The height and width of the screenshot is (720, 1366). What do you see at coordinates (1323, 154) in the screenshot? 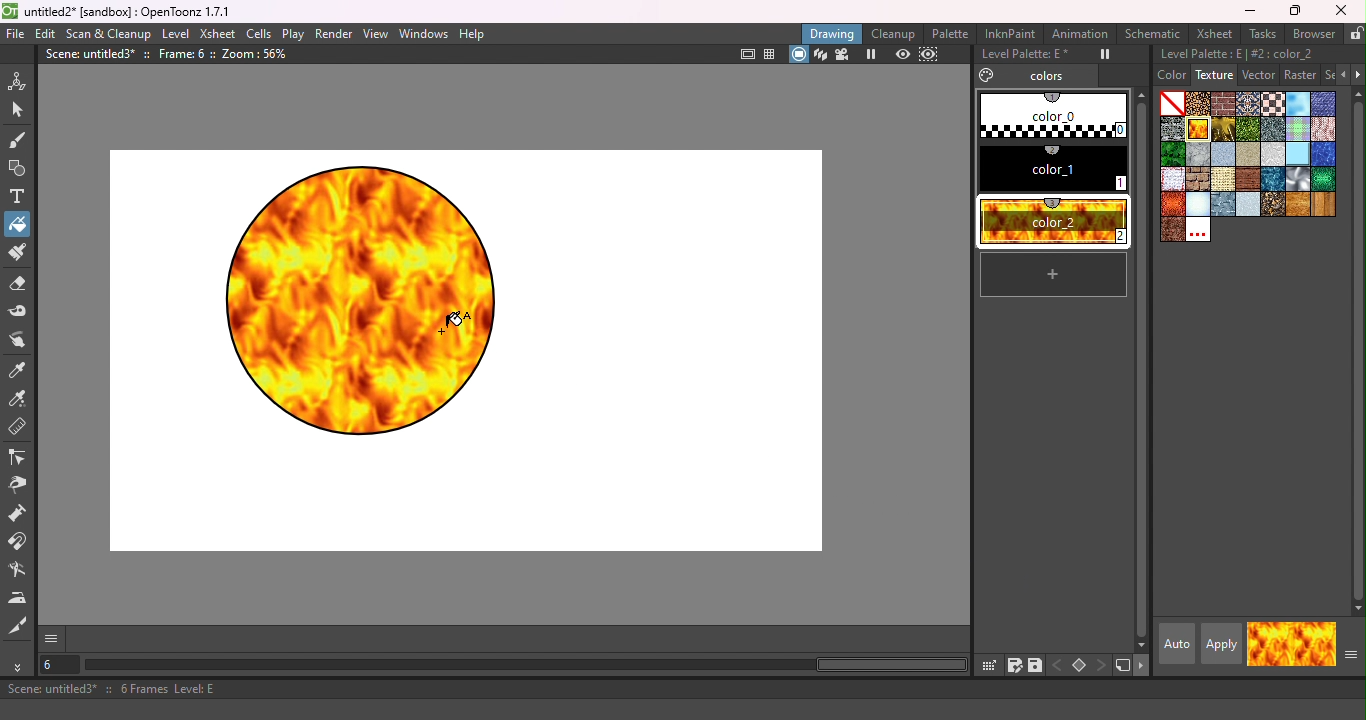
I see `pool.bmp` at bounding box center [1323, 154].